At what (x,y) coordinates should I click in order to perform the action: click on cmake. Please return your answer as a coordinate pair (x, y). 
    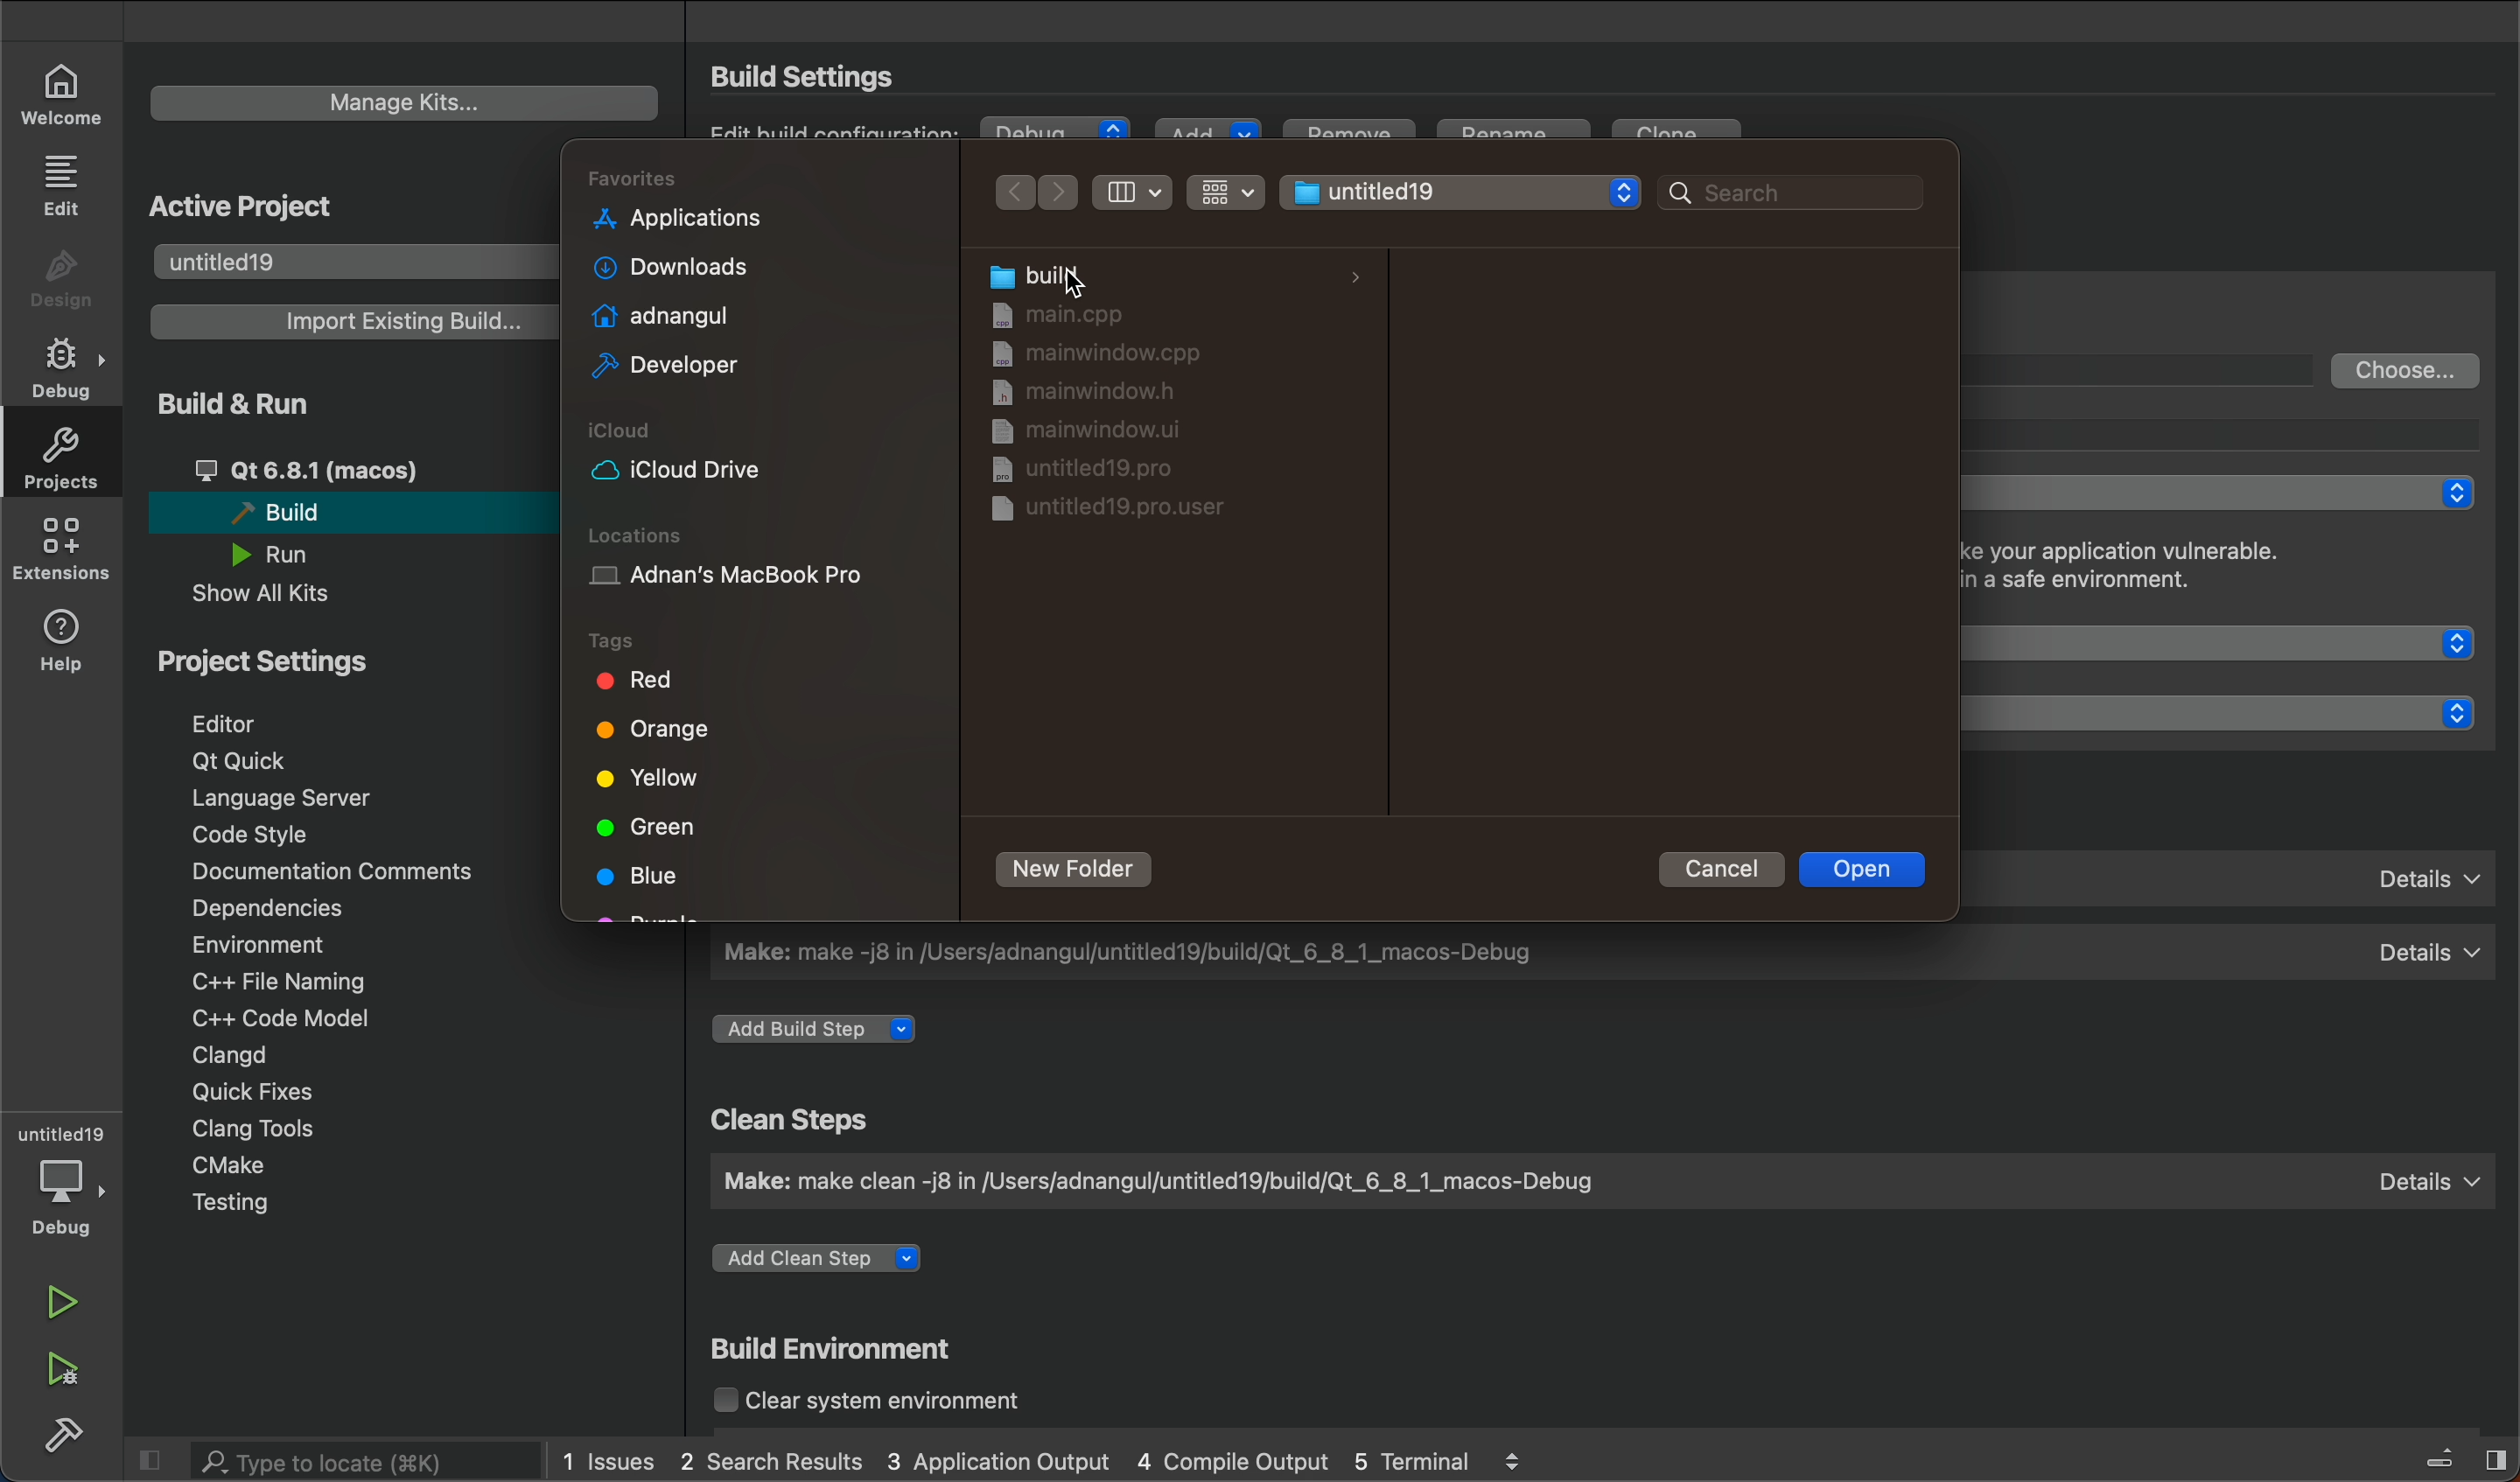
    Looking at the image, I should click on (242, 1168).